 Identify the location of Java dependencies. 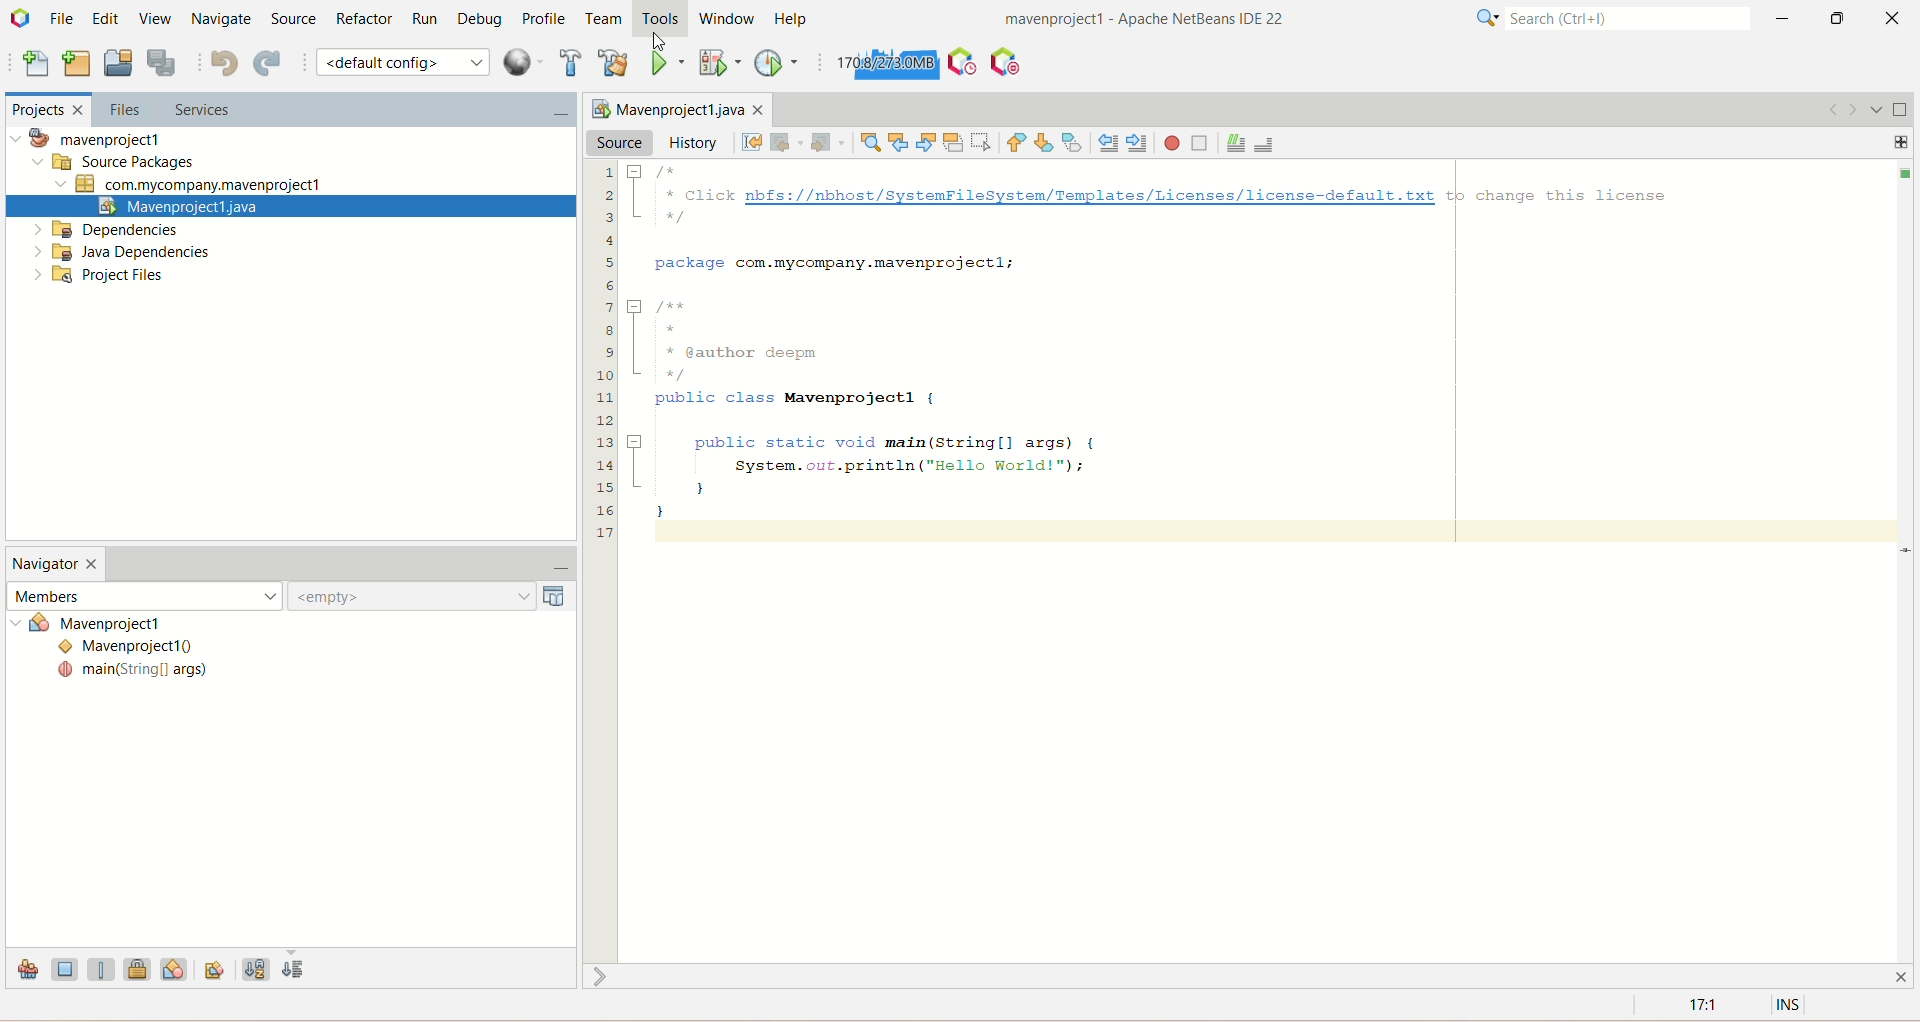
(122, 252).